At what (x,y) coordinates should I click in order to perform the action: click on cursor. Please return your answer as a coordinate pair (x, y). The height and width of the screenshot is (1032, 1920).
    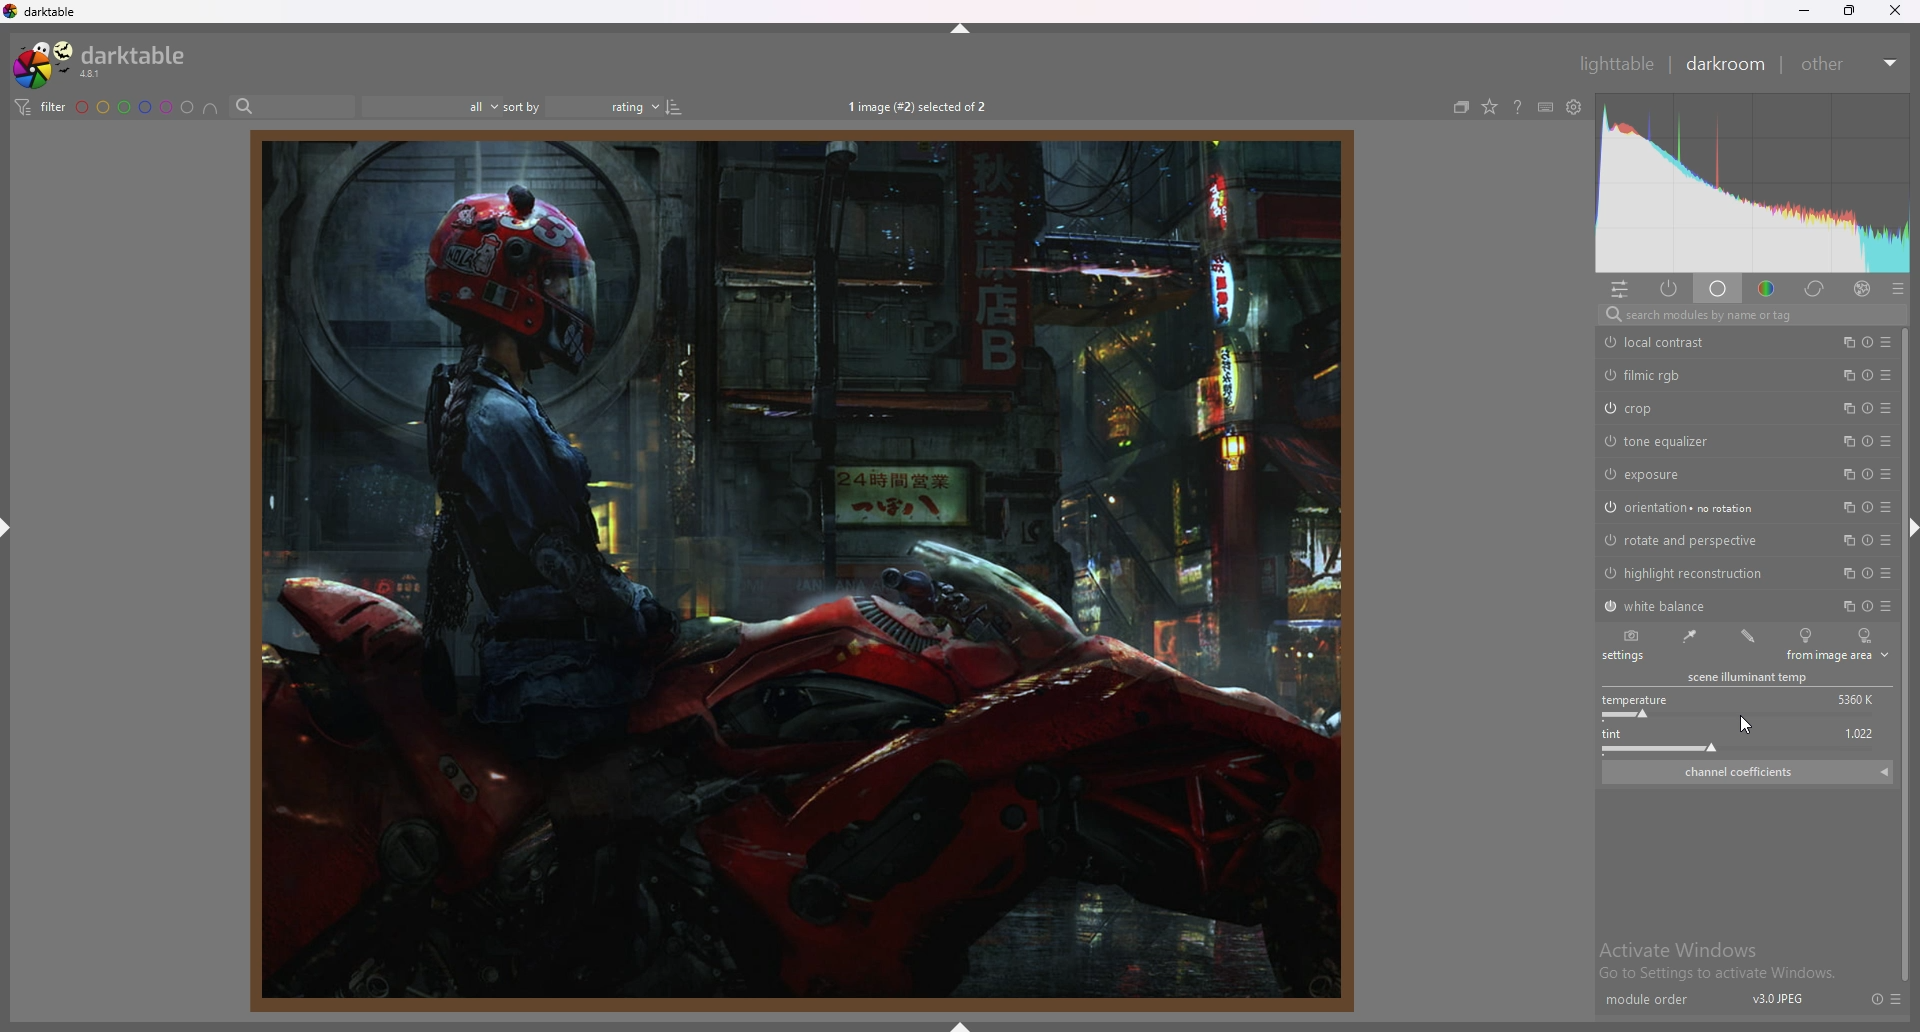
    Looking at the image, I should click on (1744, 724).